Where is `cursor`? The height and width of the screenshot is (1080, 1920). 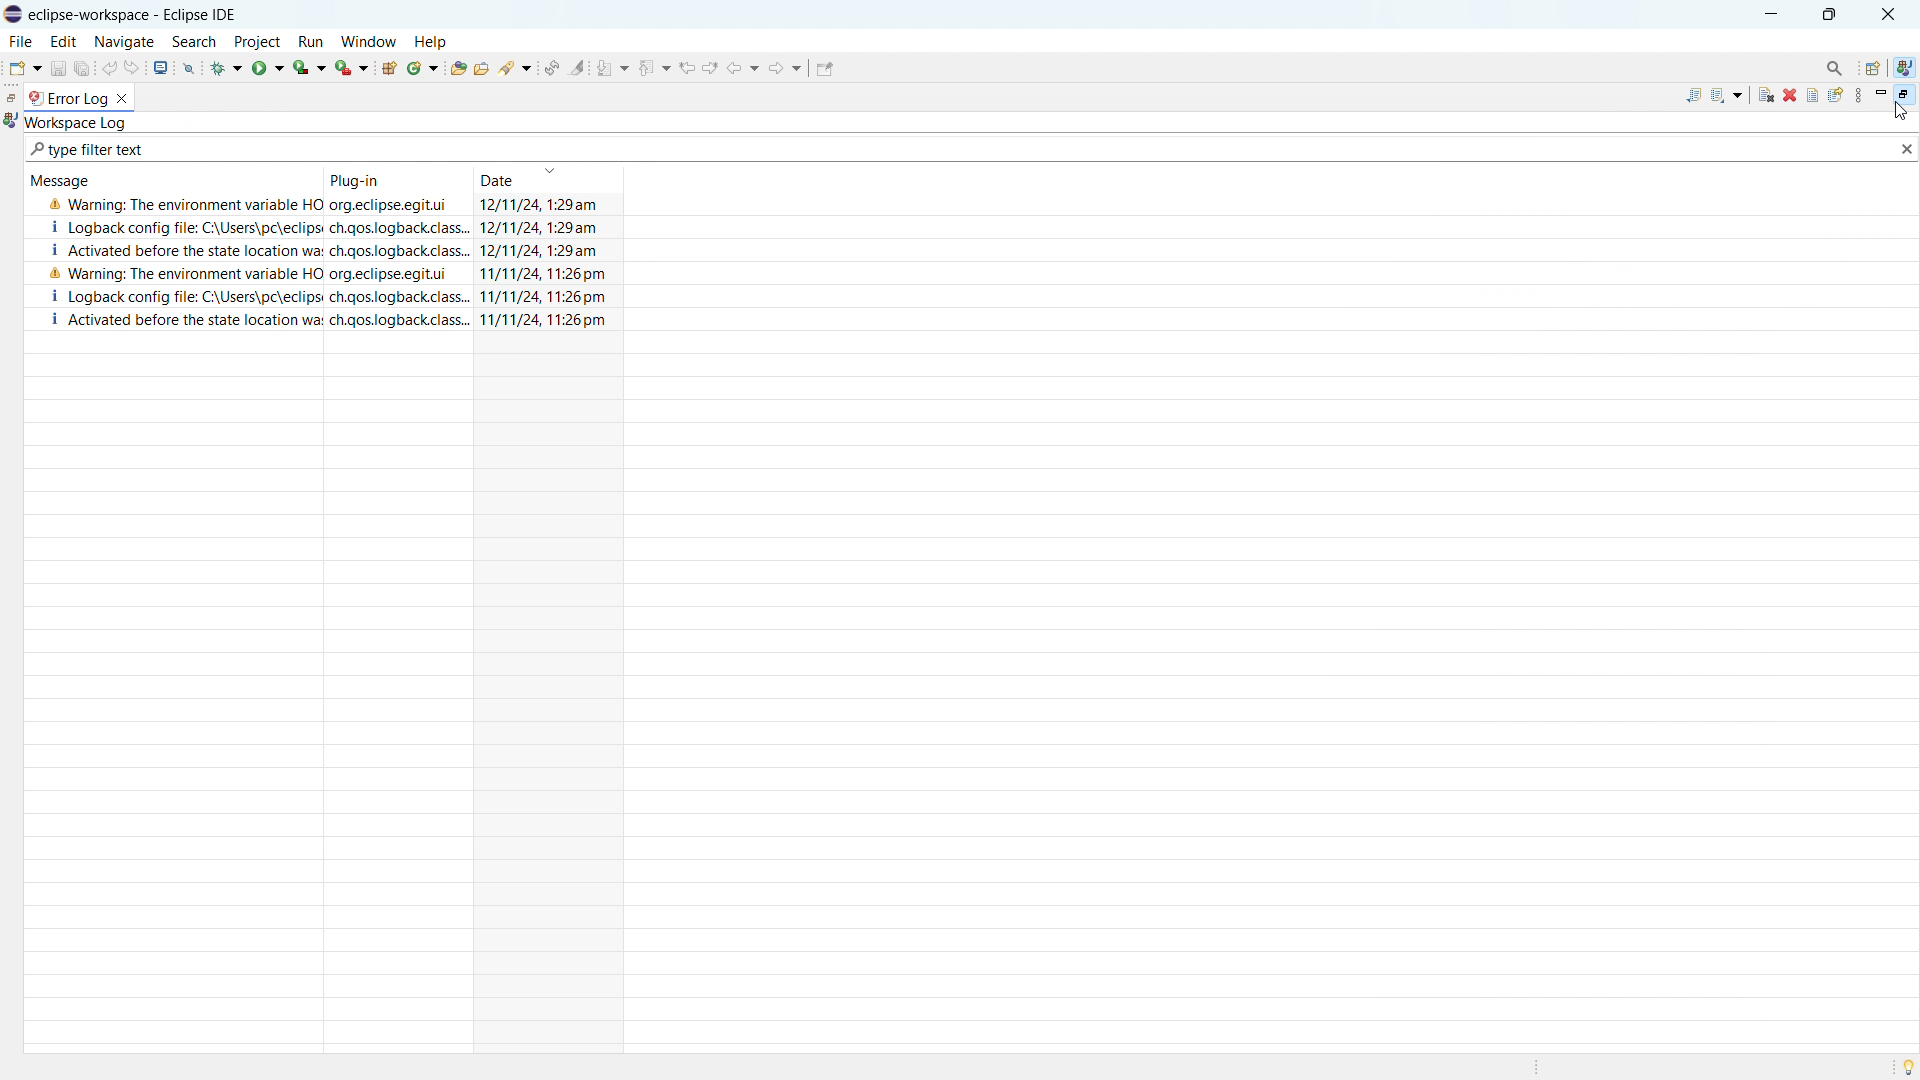
cursor is located at coordinates (1906, 113).